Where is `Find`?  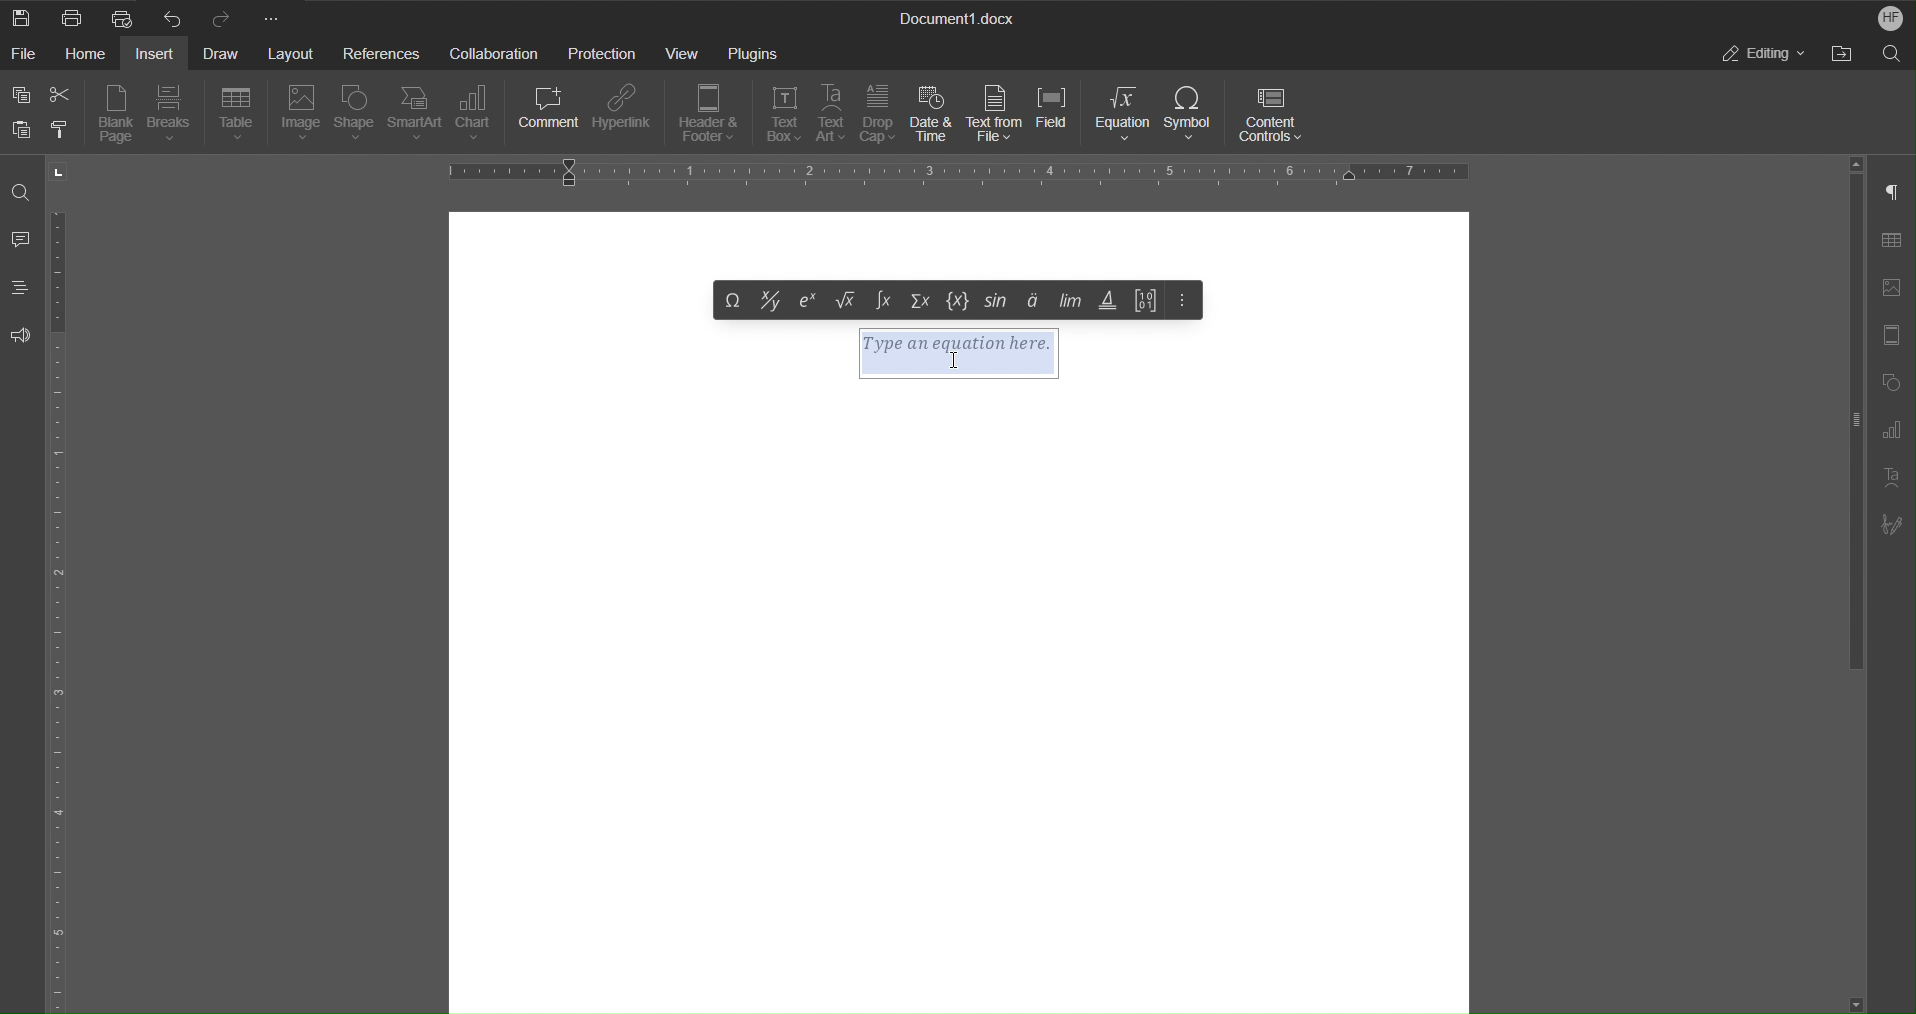 Find is located at coordinates (22, 193).